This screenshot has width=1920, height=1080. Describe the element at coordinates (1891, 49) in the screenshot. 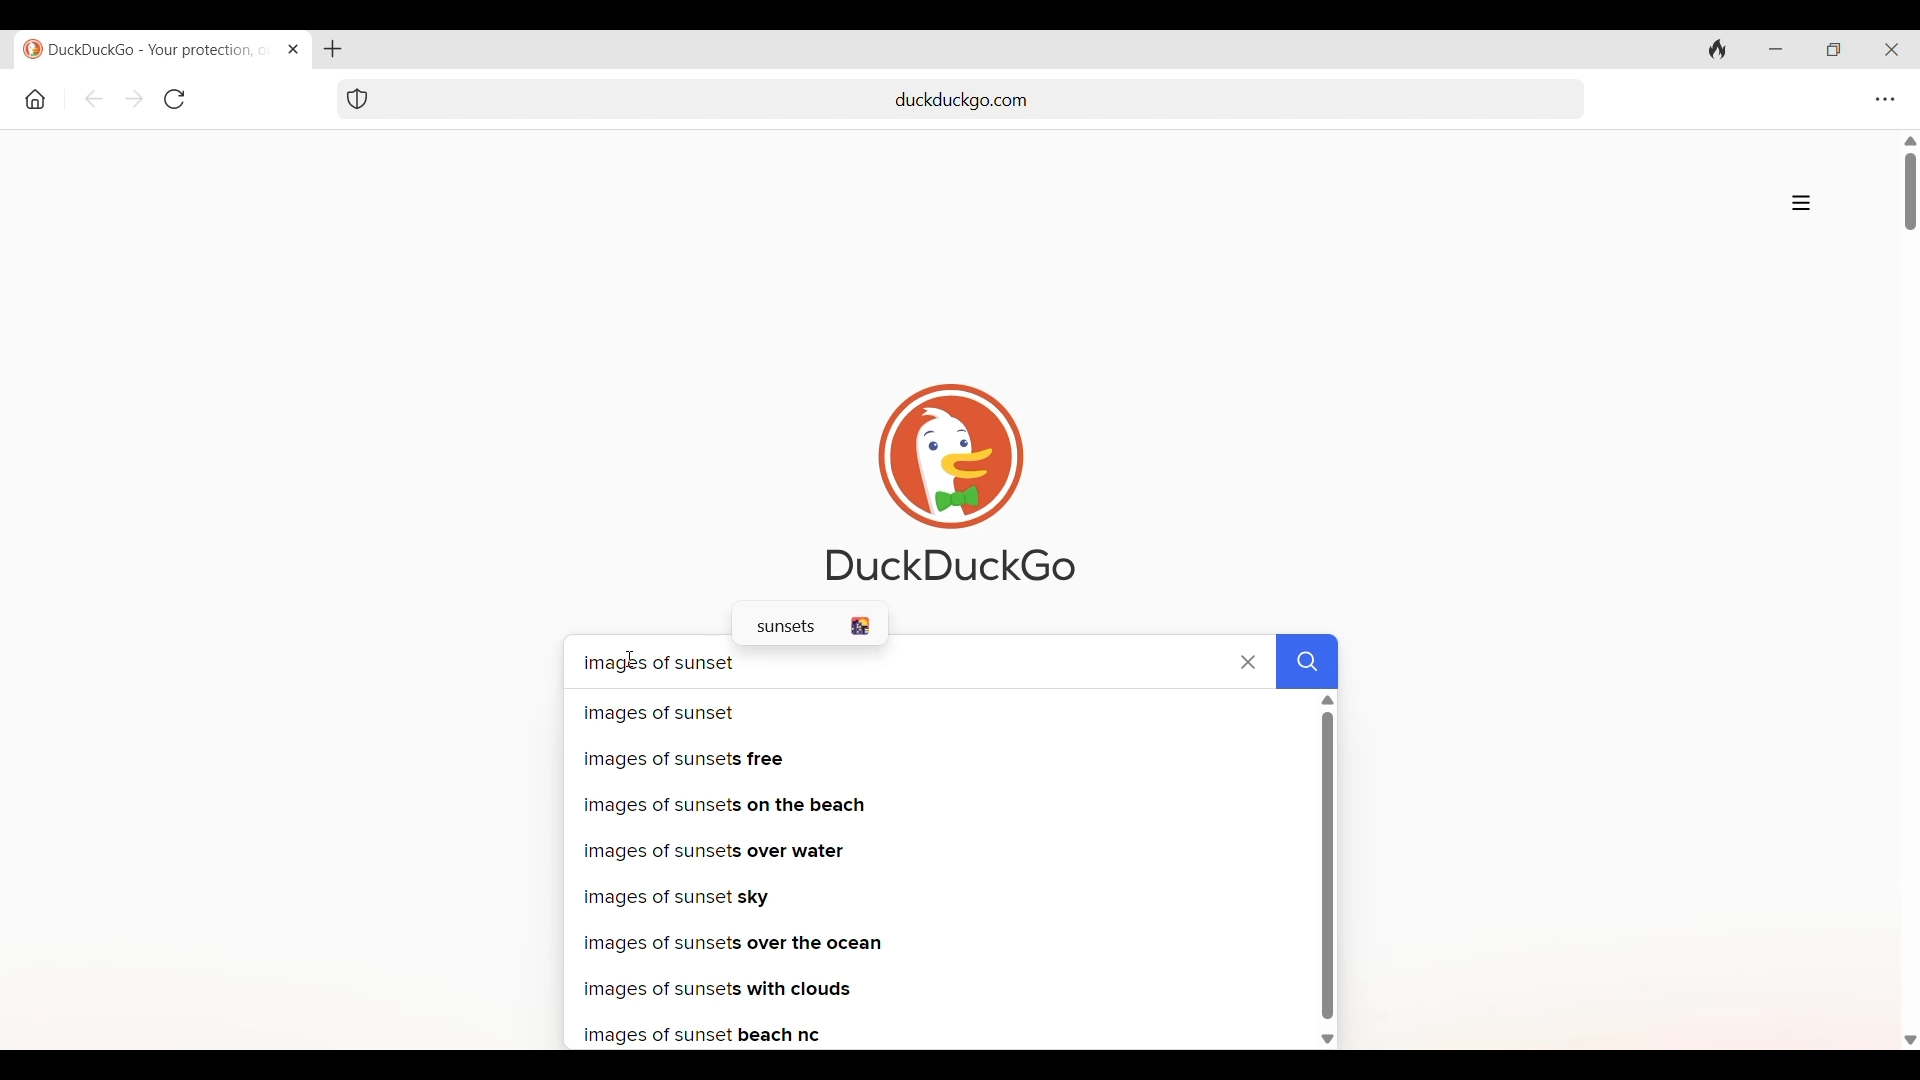

I see `Close interface` at that location.